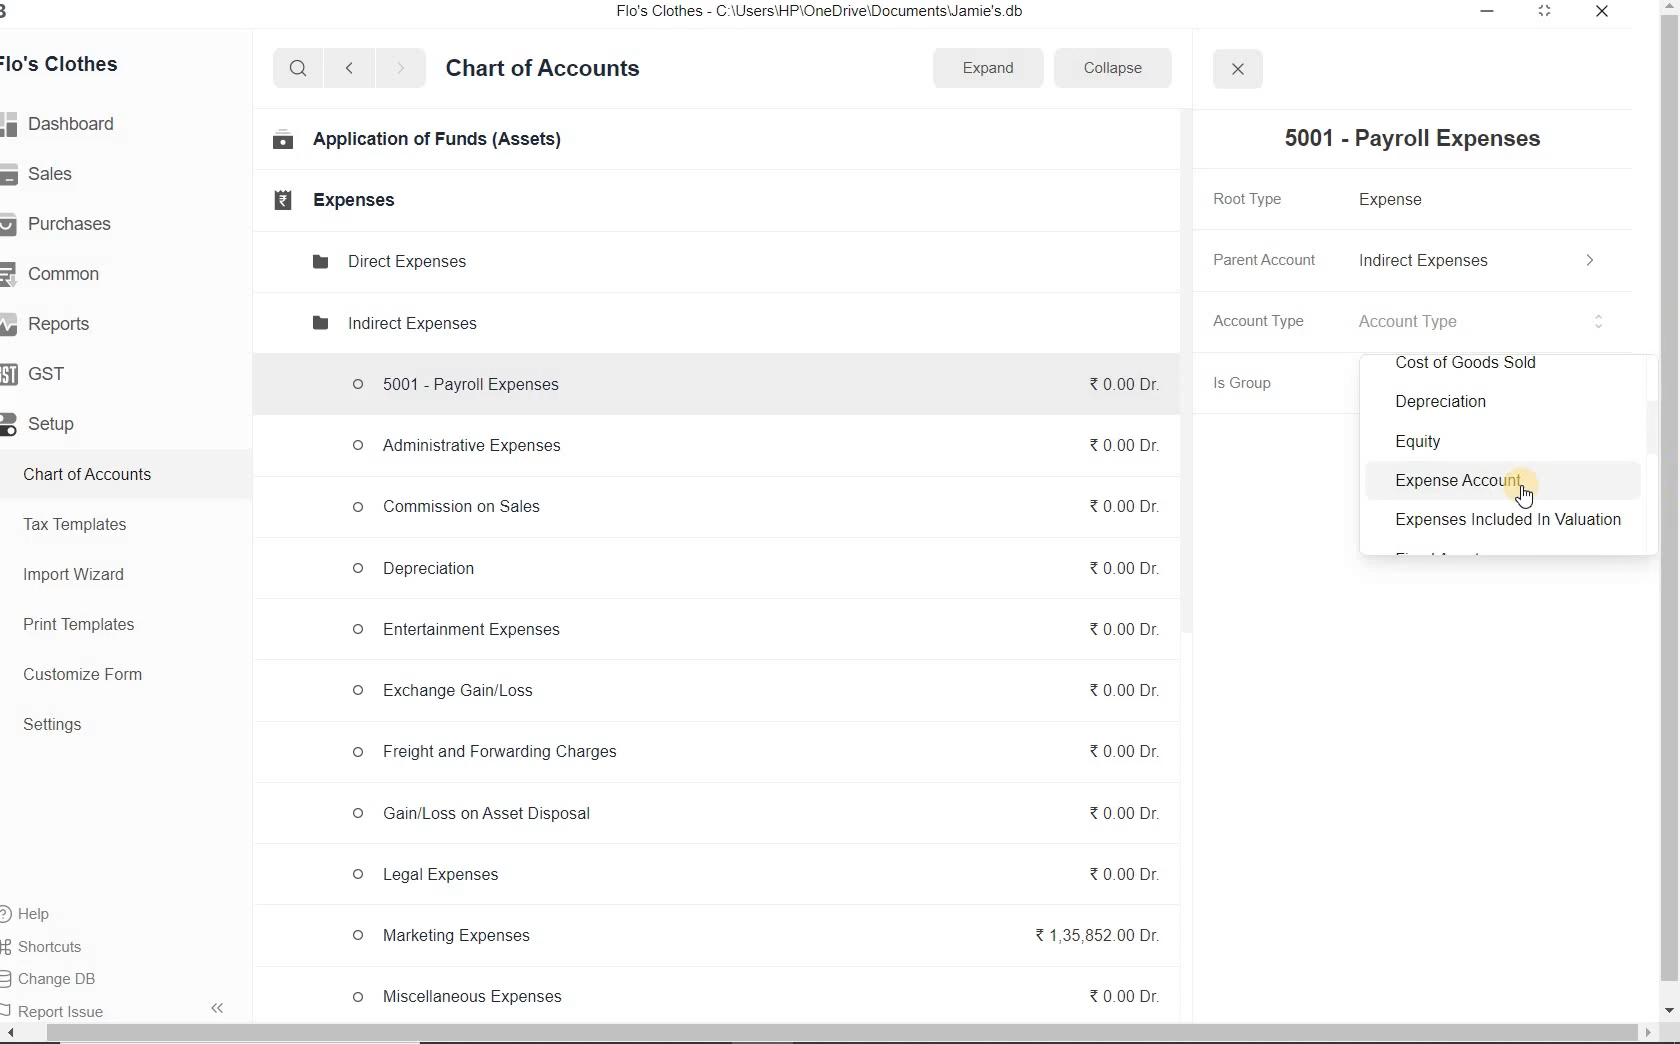  Describe the element at coordinates (1647, 440) in the screenshot. I see `vertical scrollbar` at that location.